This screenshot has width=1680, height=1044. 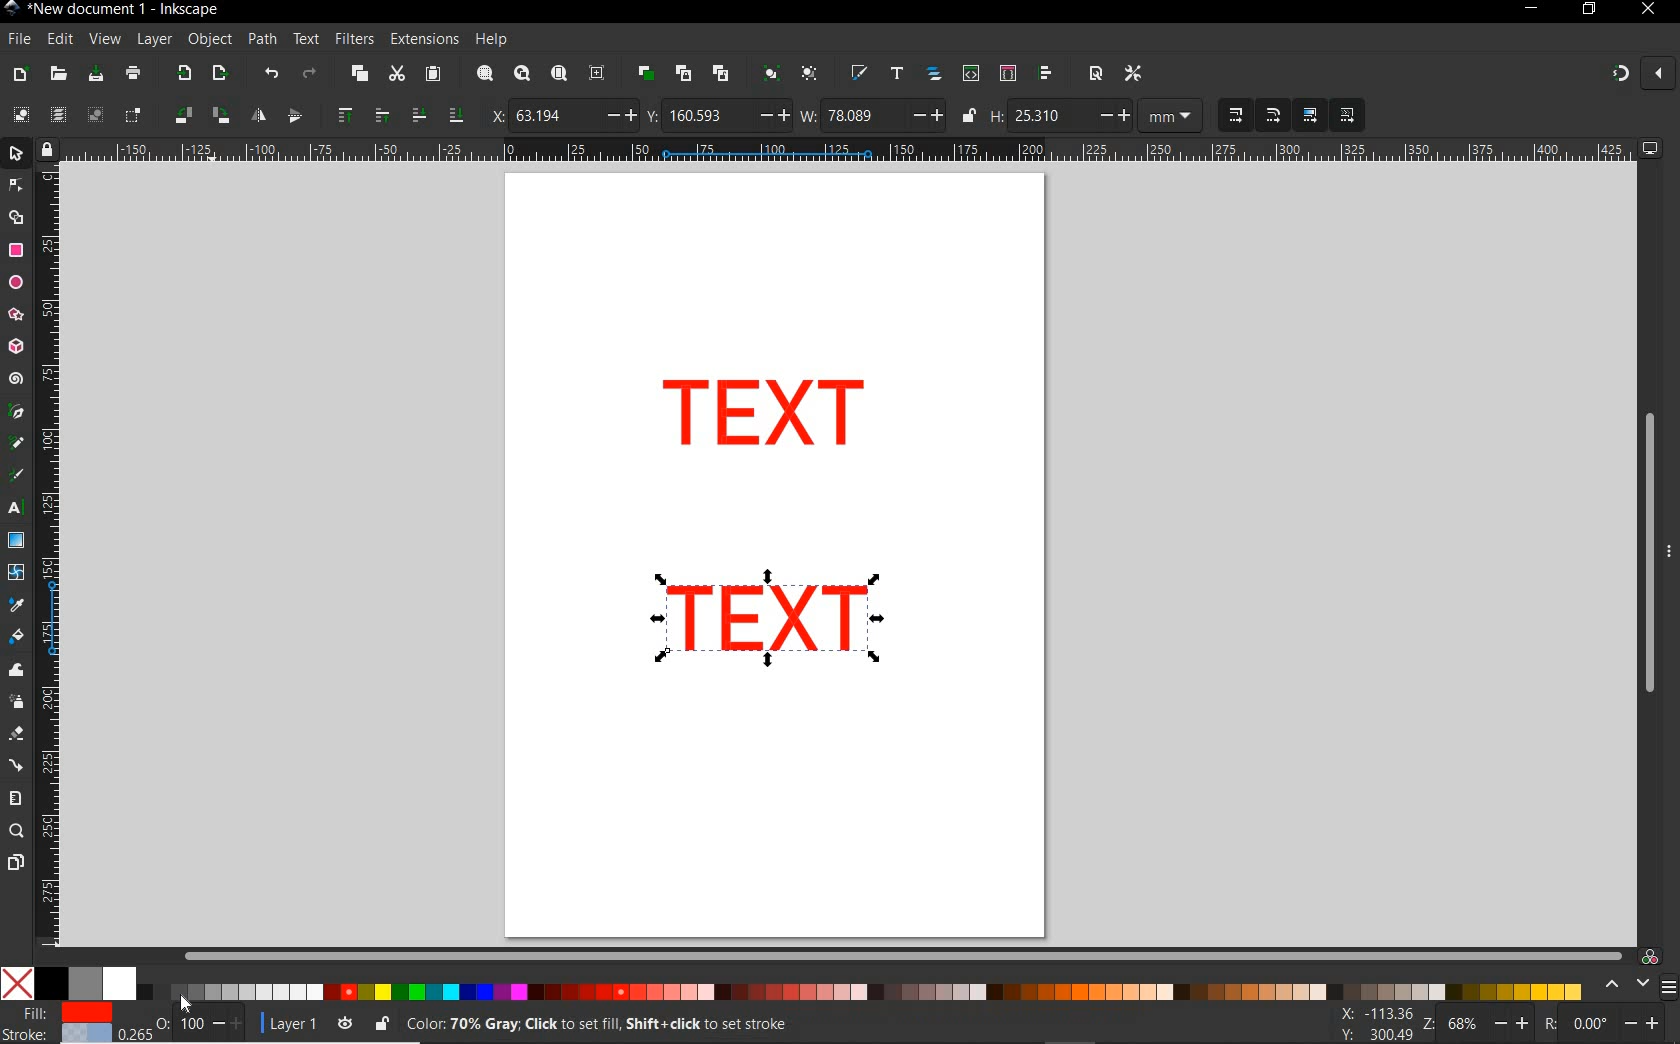 I want to click on new, so click(x=21, y=73).